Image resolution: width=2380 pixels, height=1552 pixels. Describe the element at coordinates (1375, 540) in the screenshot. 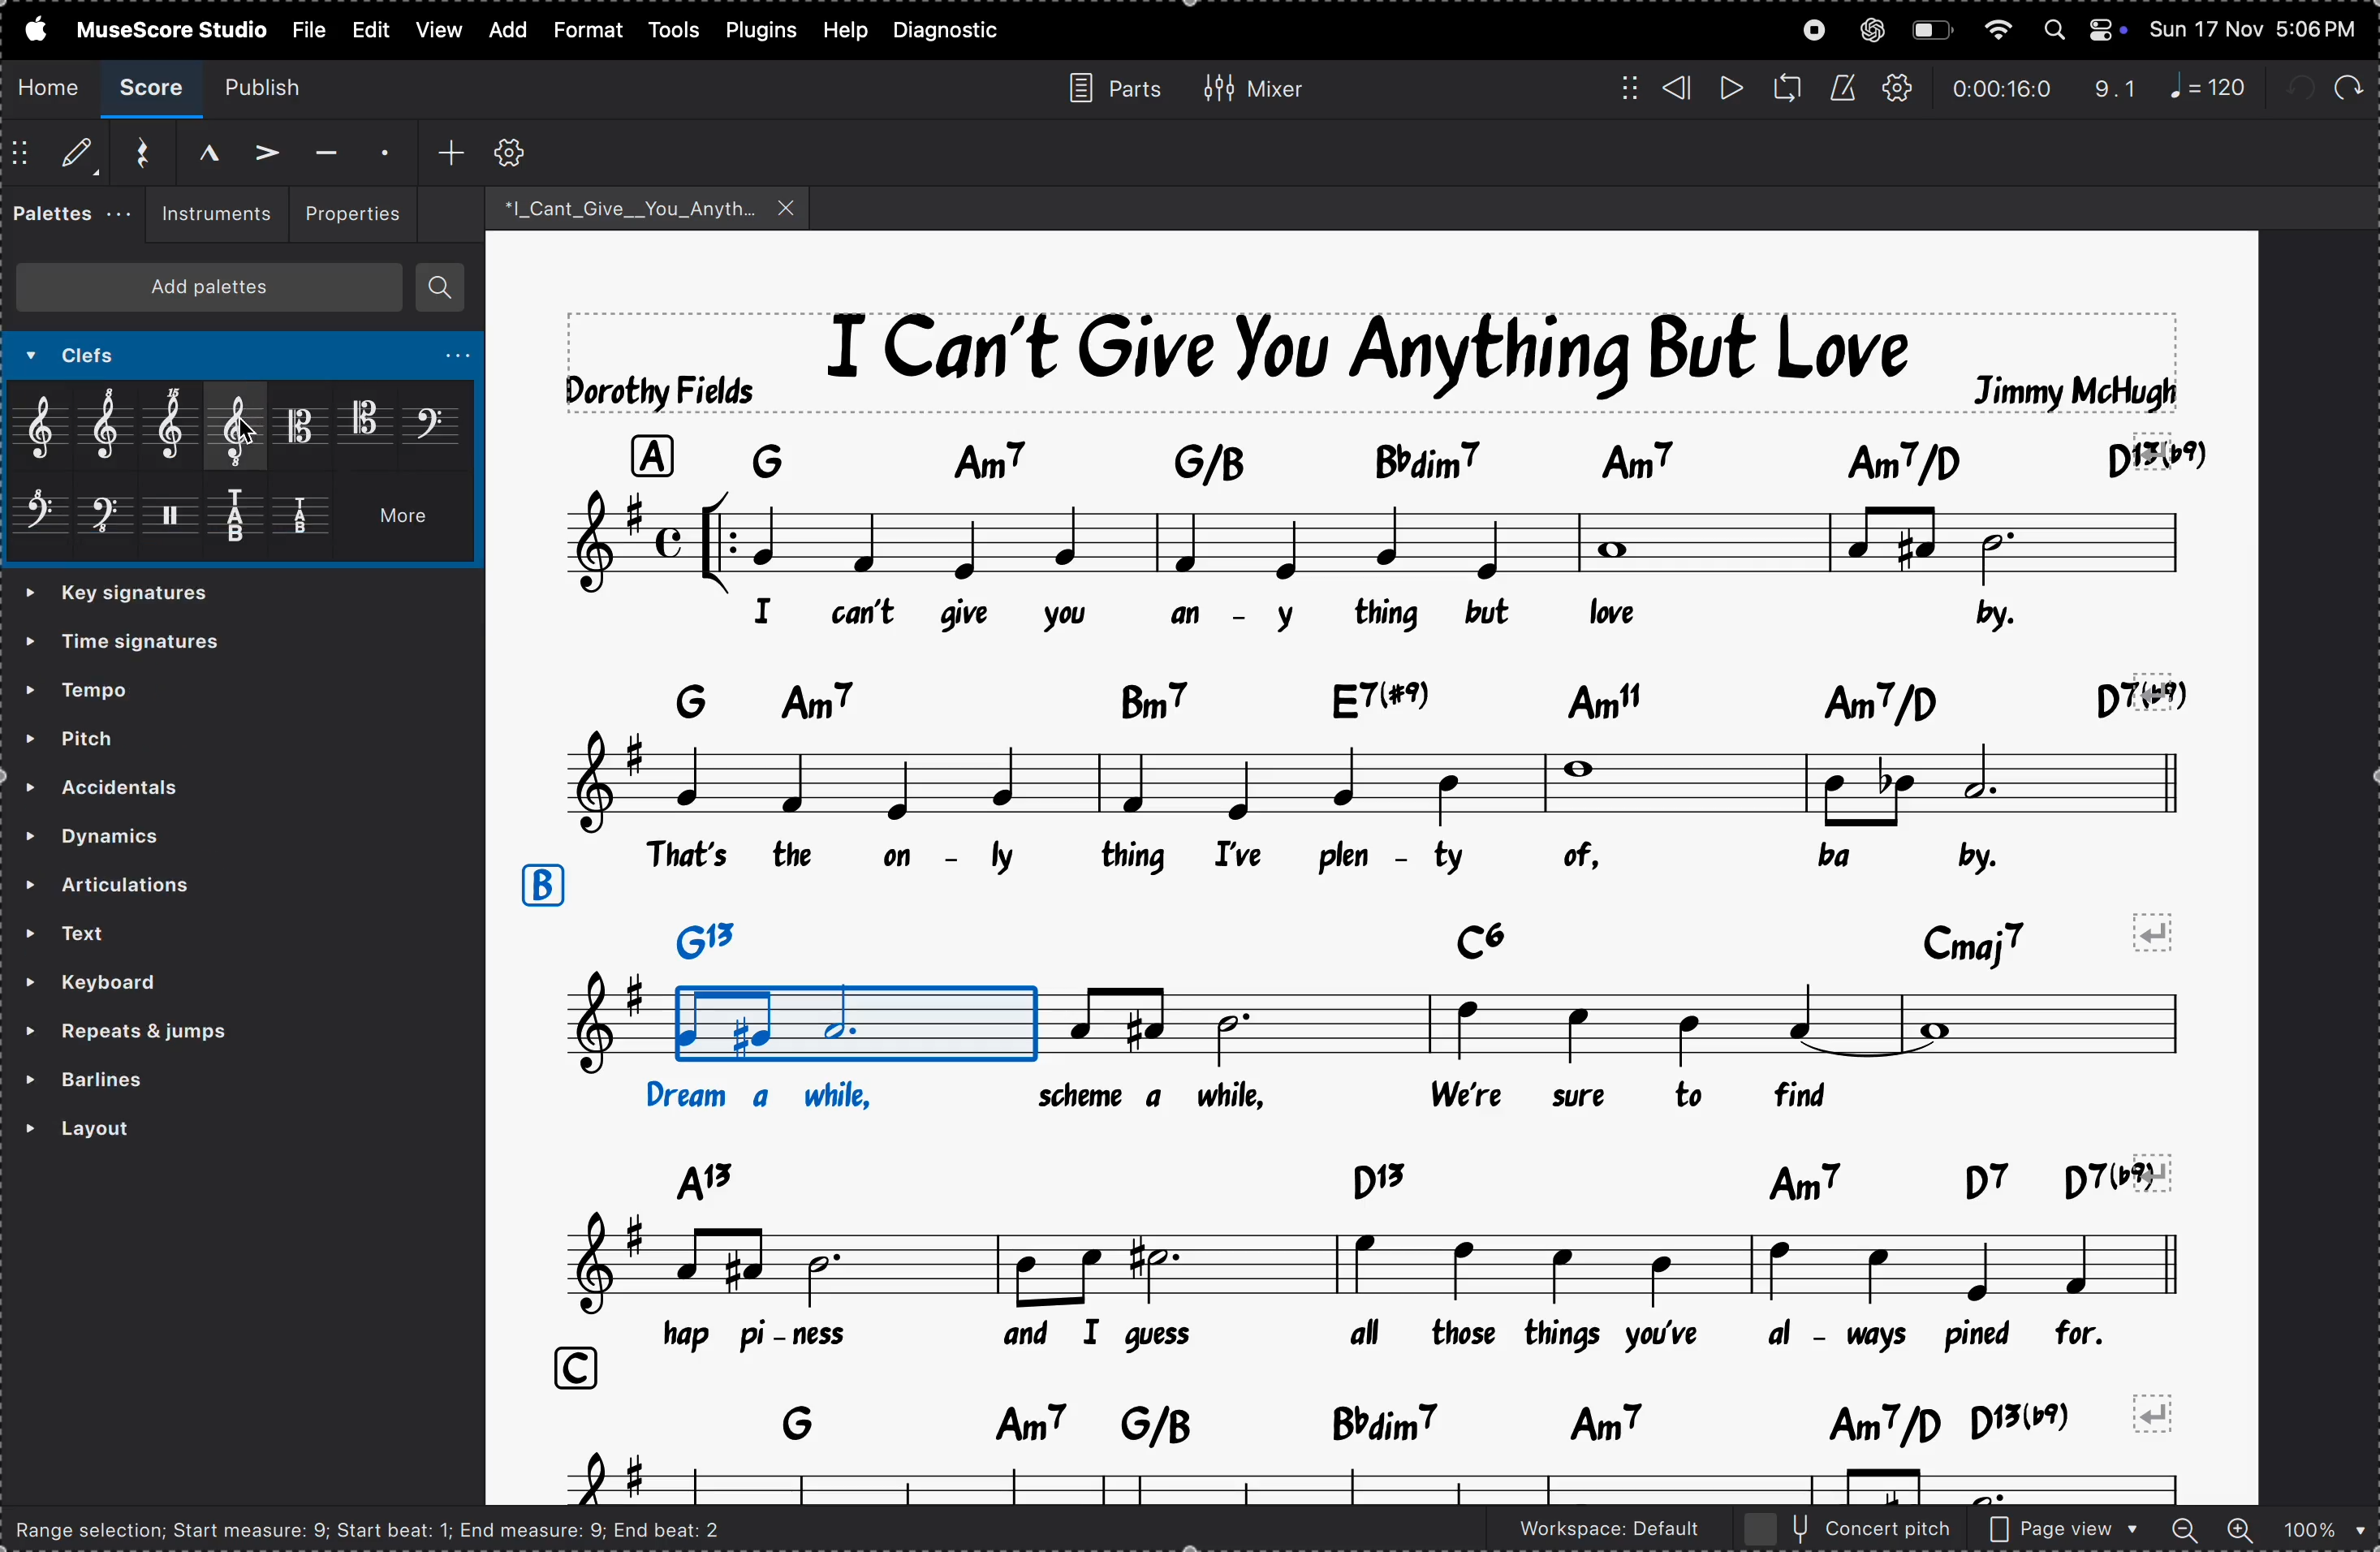

I see `notes` at that location.